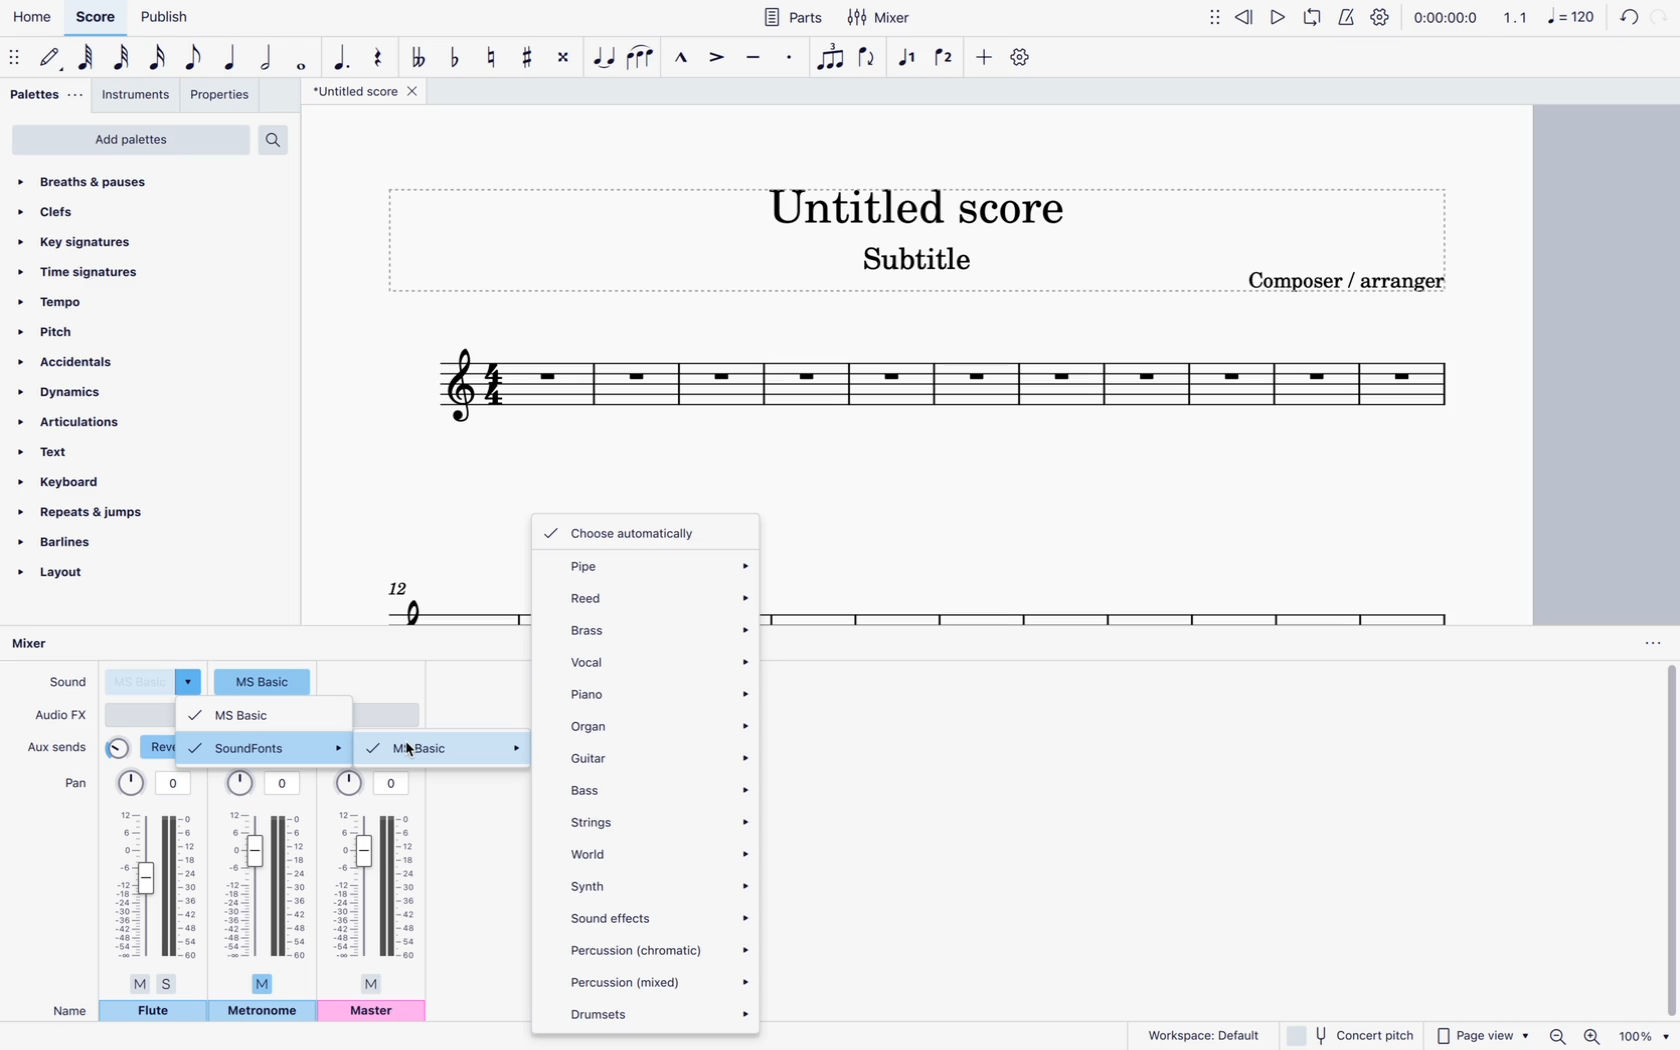 This screenshot has width=1680, height=1050. Describe the element at coordinates (1561, 1035) in the screenshot. I see `zoom out` at that location.